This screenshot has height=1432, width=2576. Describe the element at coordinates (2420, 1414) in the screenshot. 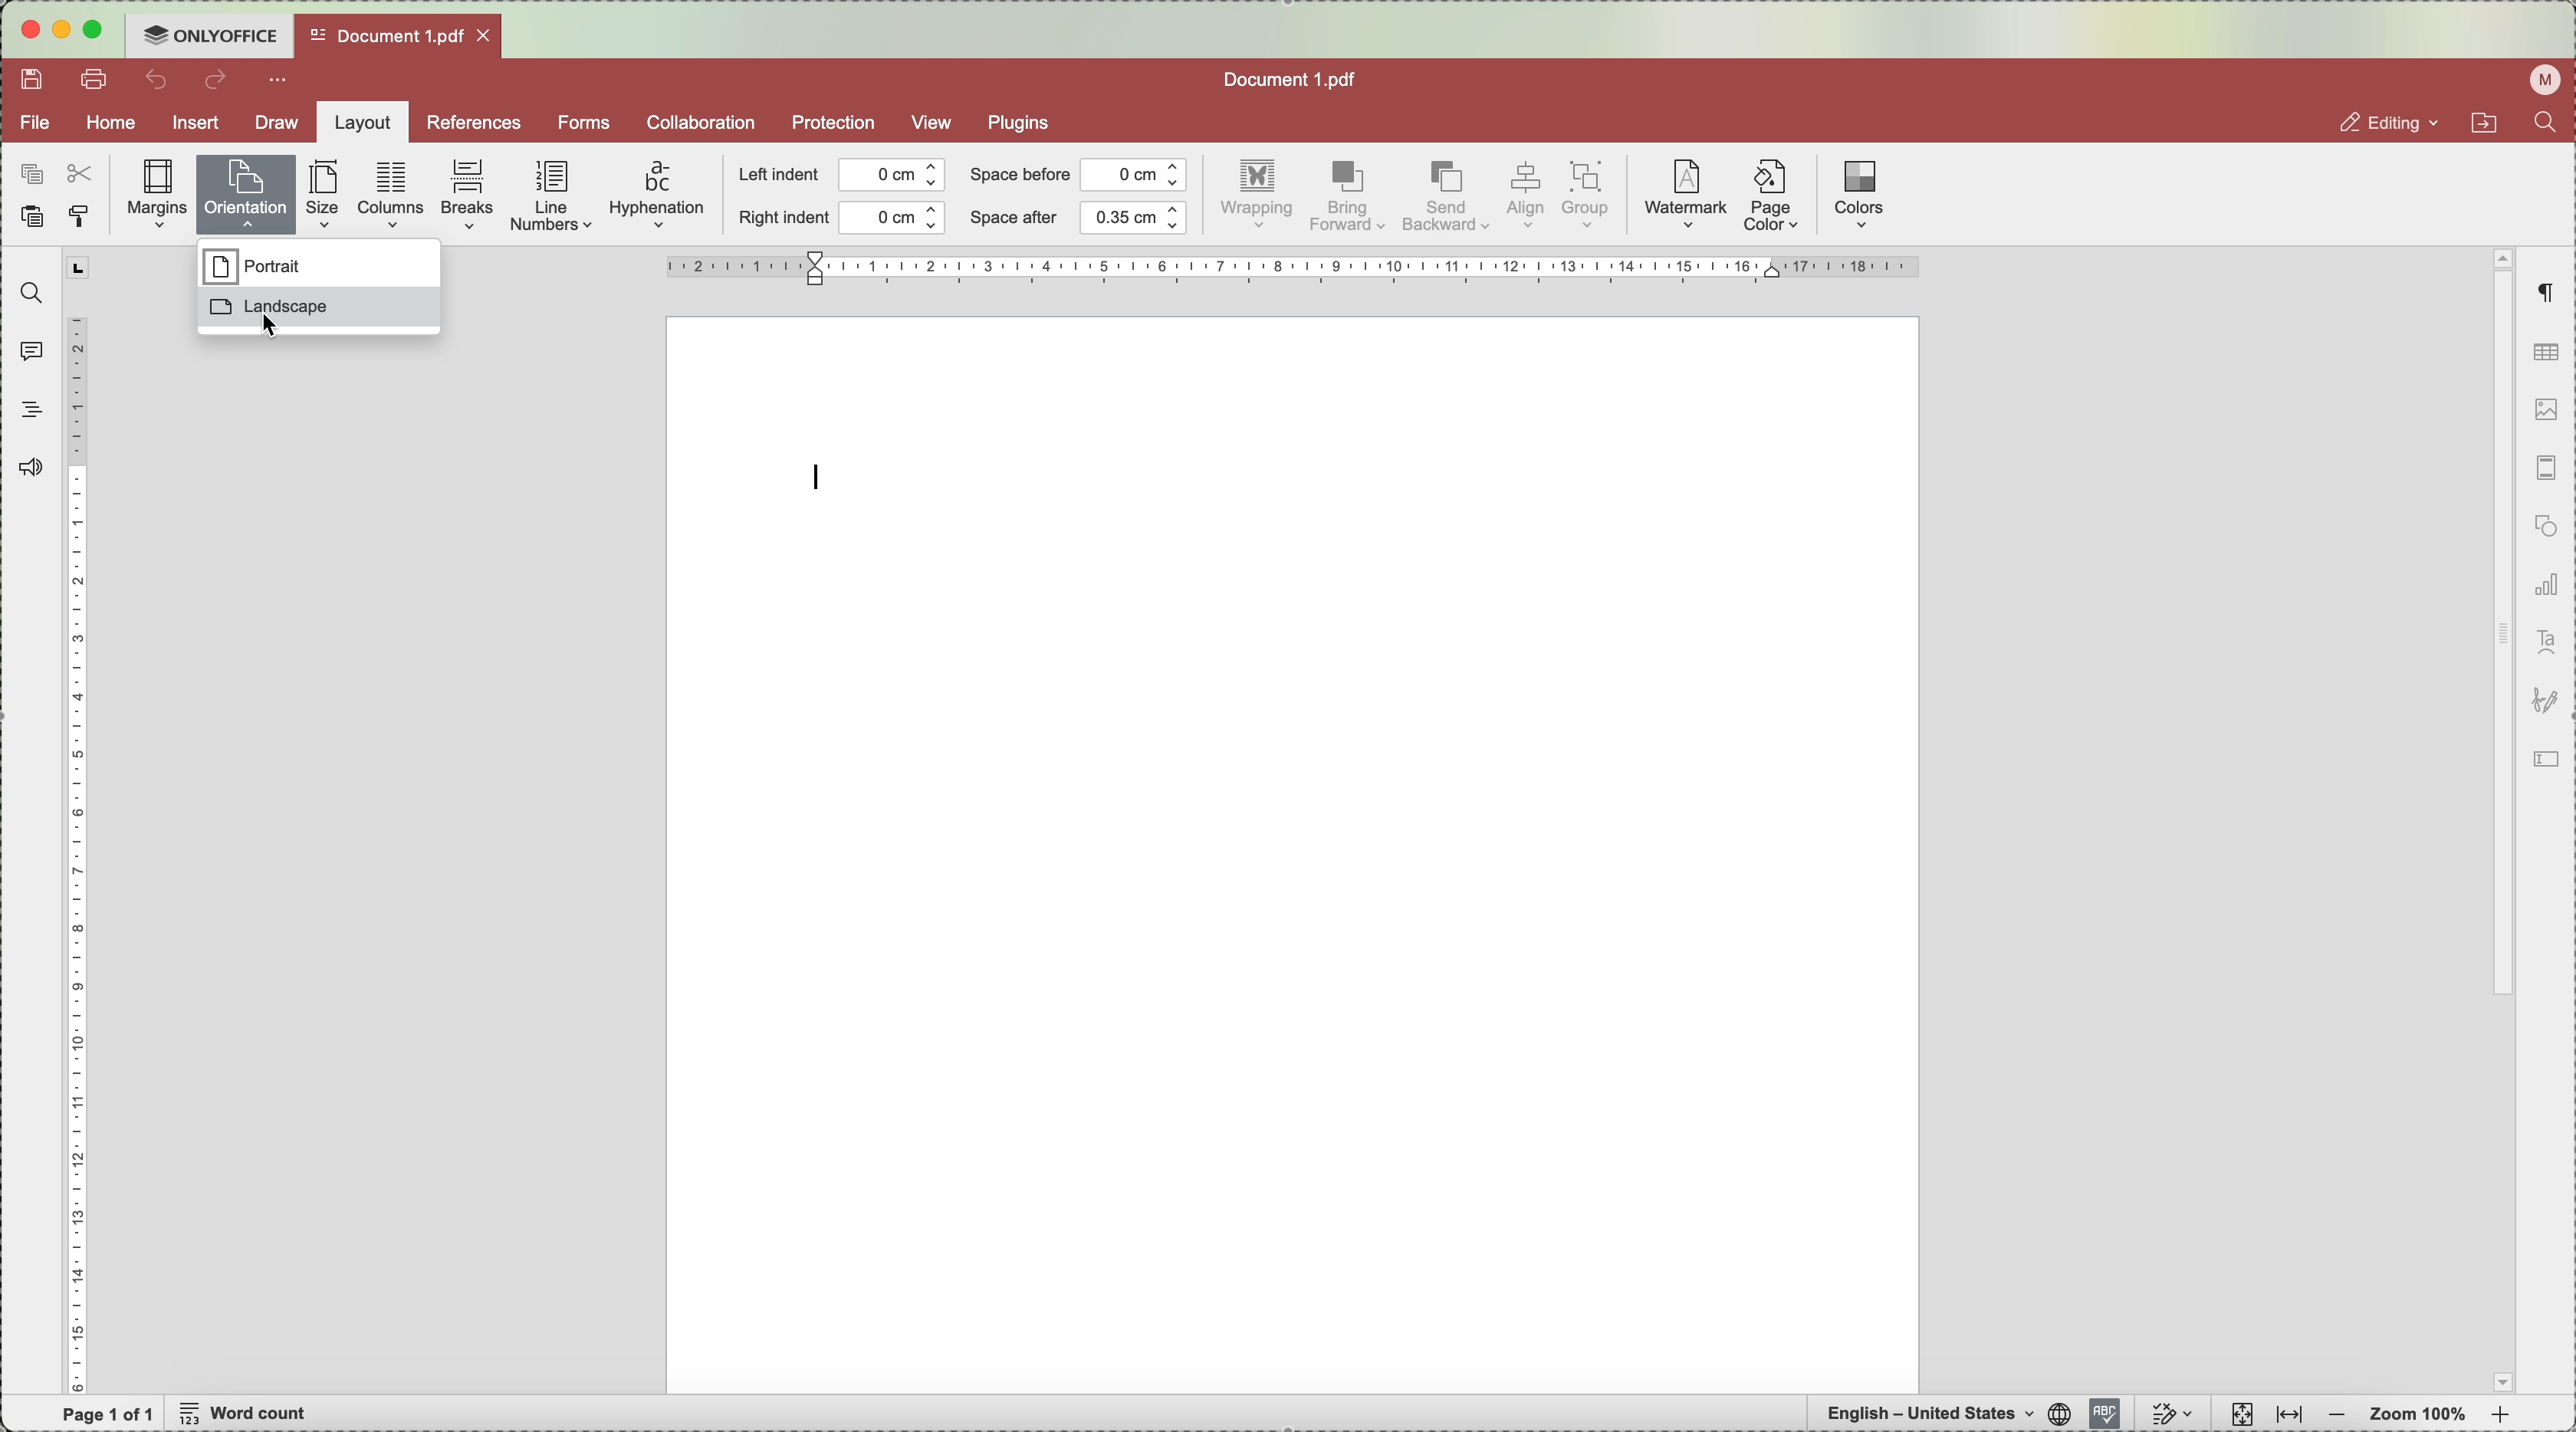

I see `zoom 100%` at that location.